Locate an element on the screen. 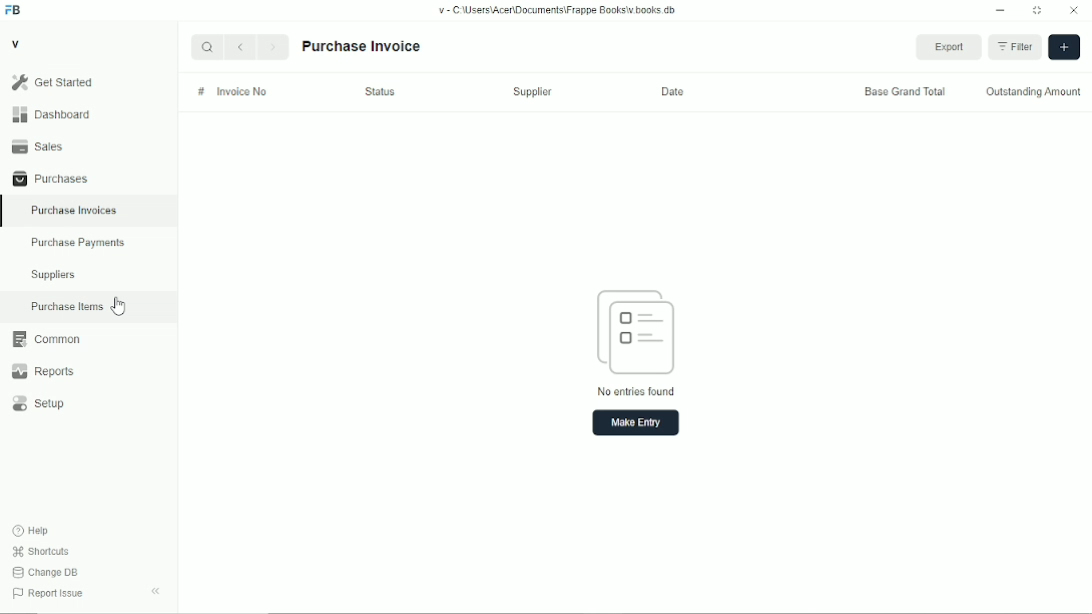 Image resolution: width=1092 pixels, height=614 pixels. v is located at coordinates (17, 43).